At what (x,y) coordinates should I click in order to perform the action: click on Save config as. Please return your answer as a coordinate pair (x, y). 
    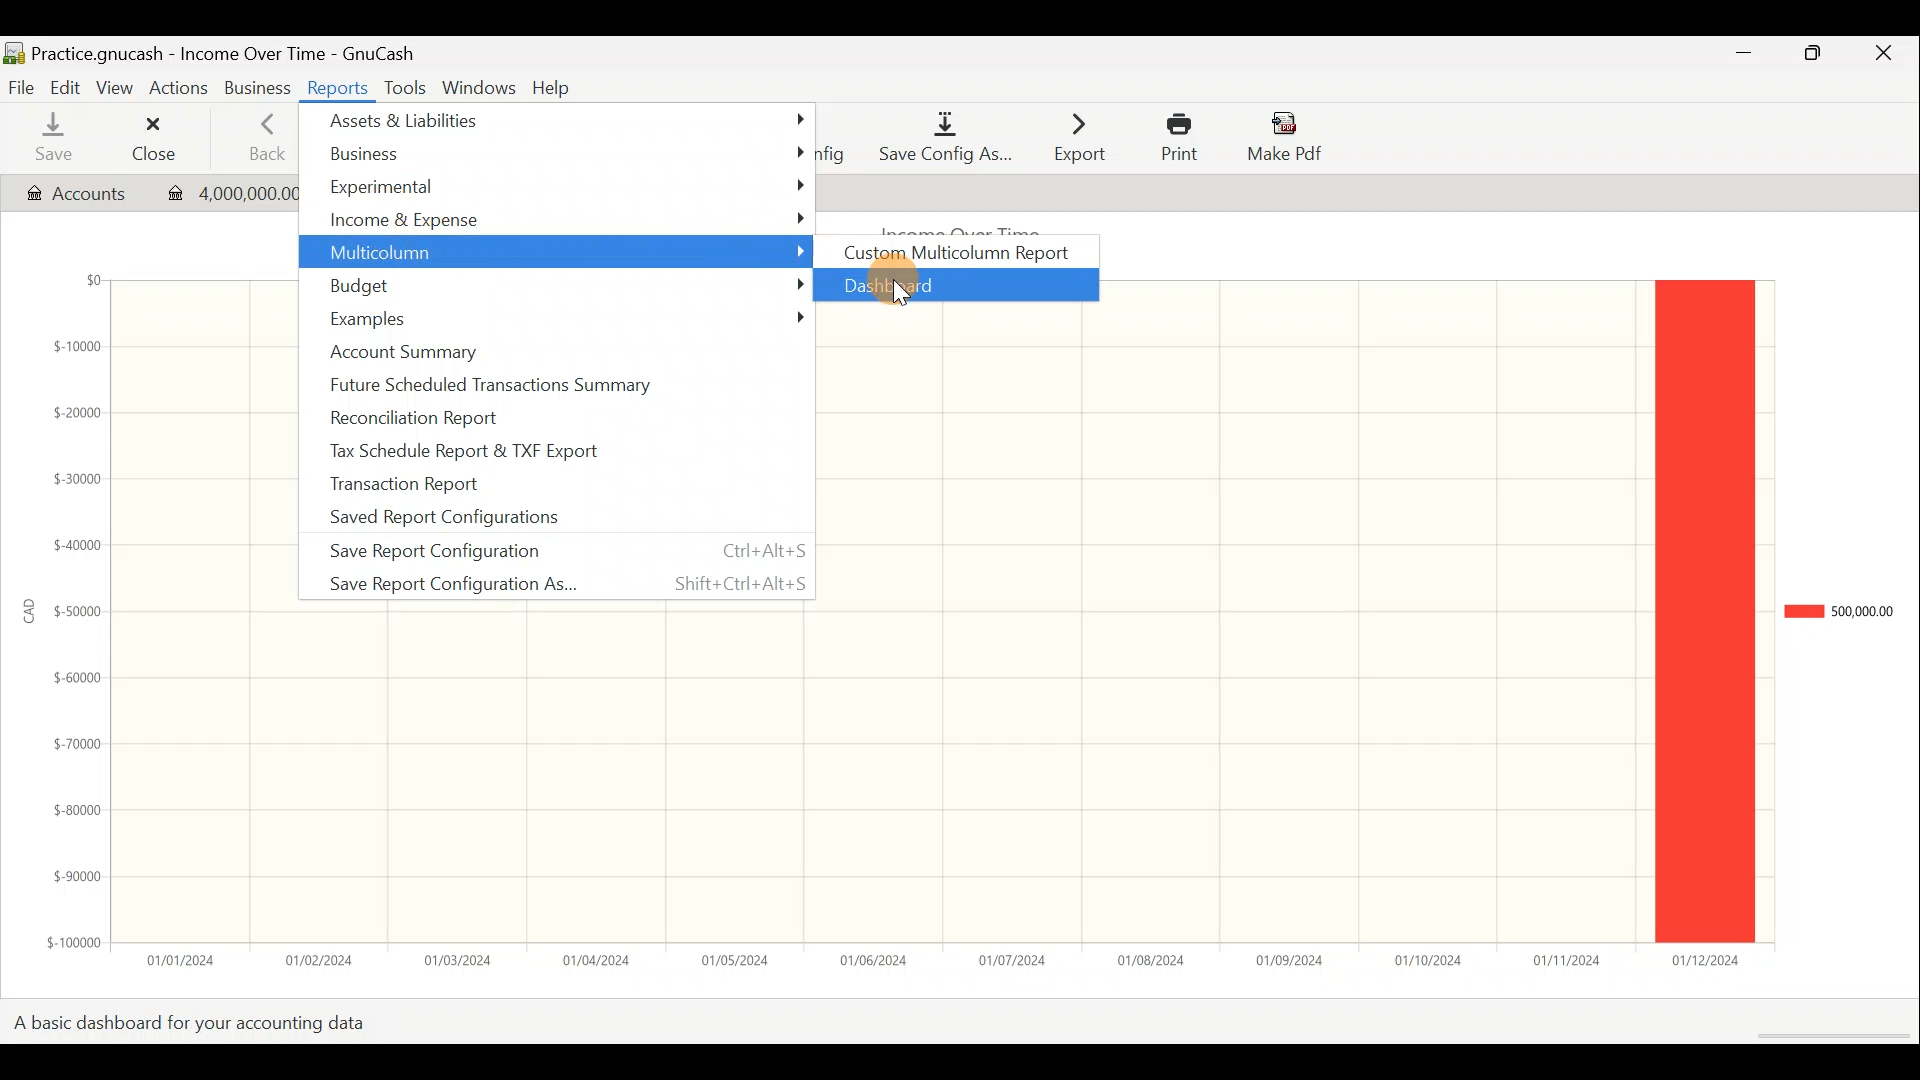
    Looking at the image, I should click on (939, 139).